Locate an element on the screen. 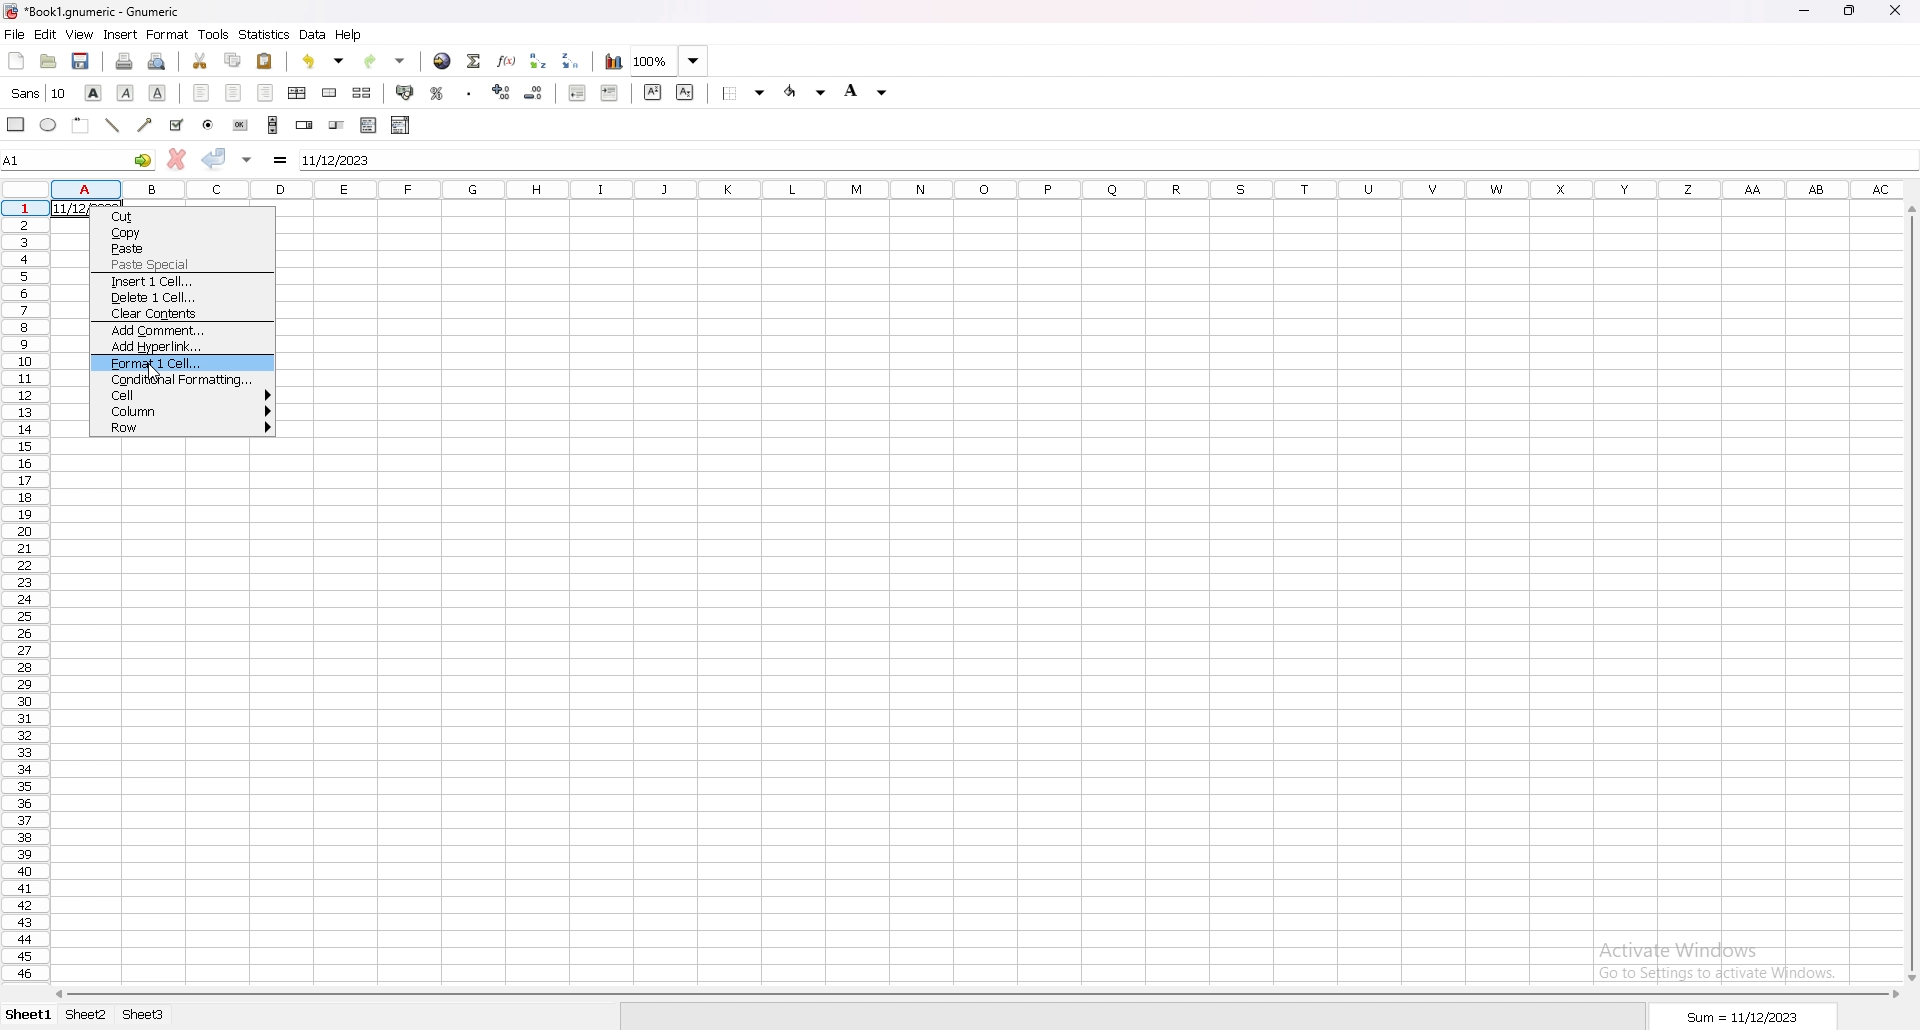 The image size is (1920, 1030). thousands separator is located at coordinates (470, 92).